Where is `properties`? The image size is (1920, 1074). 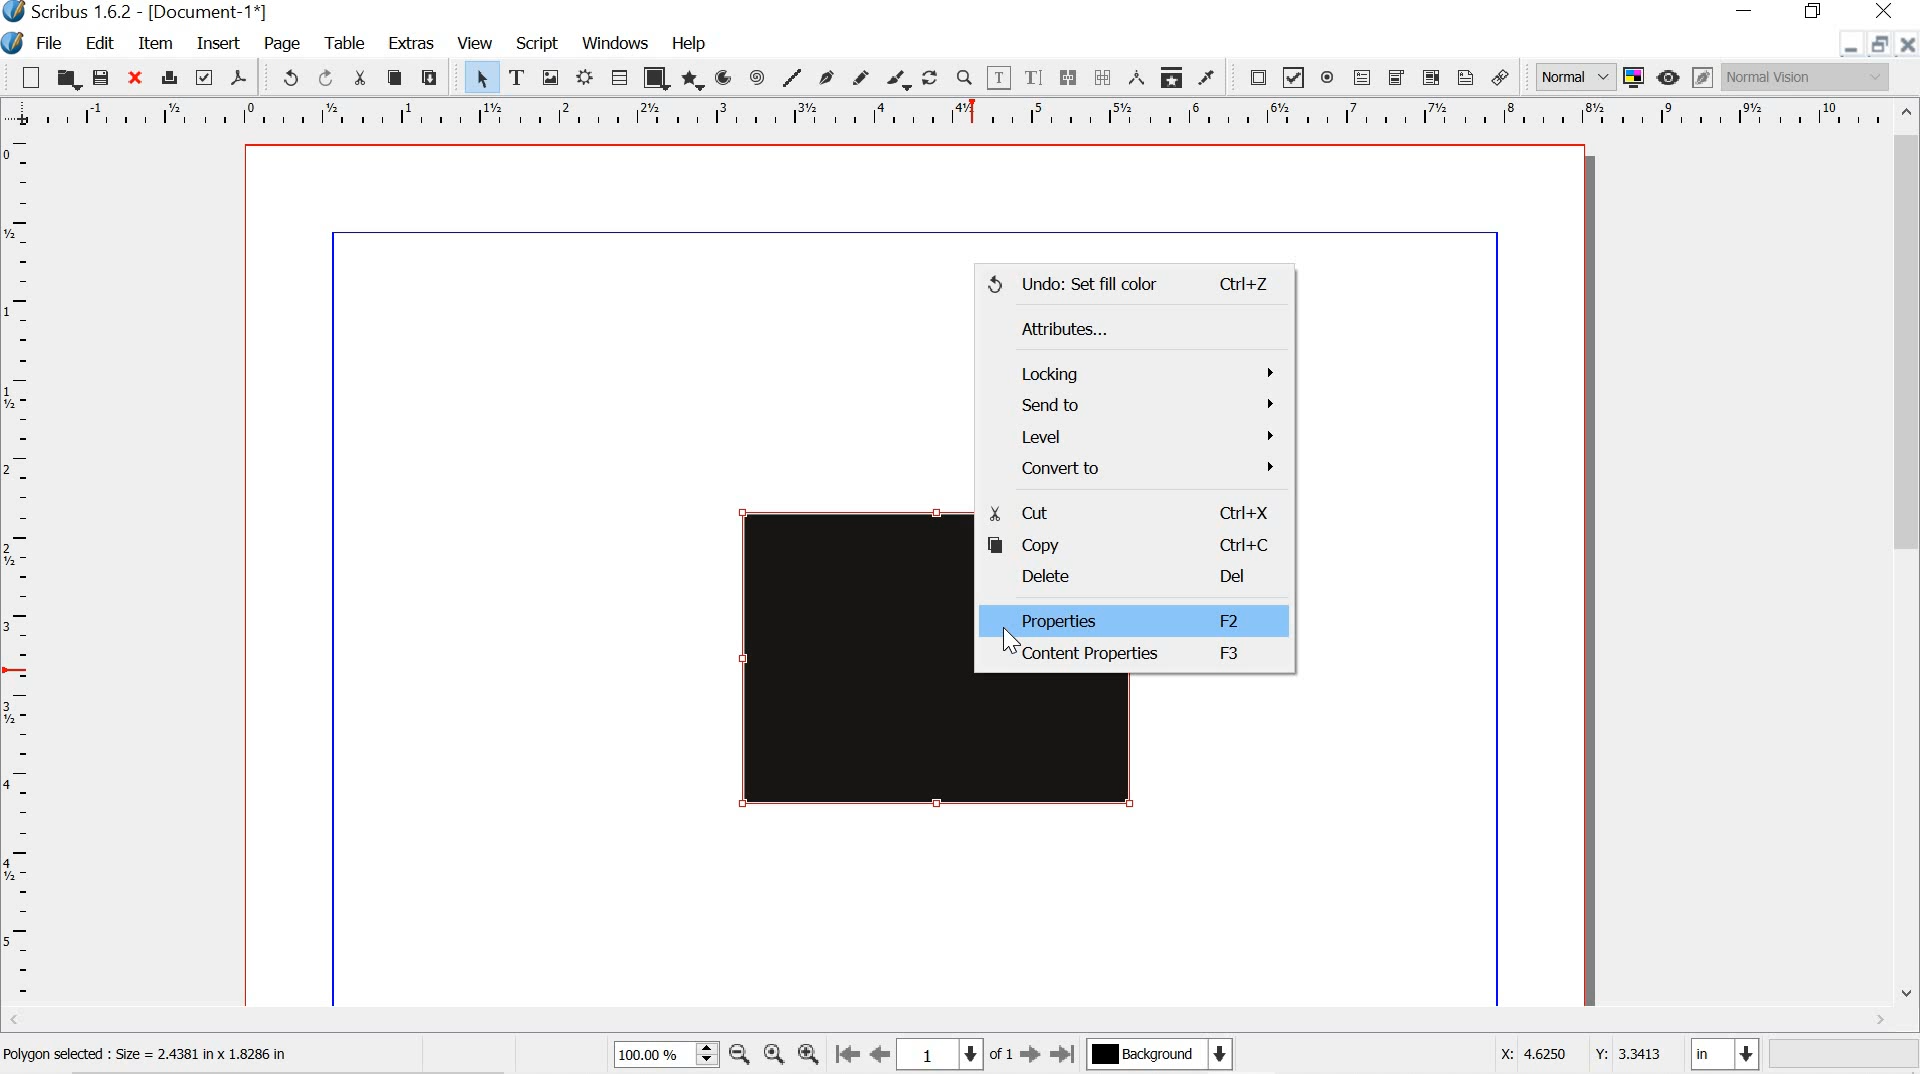
properties is located at coordinates (1126, 619).